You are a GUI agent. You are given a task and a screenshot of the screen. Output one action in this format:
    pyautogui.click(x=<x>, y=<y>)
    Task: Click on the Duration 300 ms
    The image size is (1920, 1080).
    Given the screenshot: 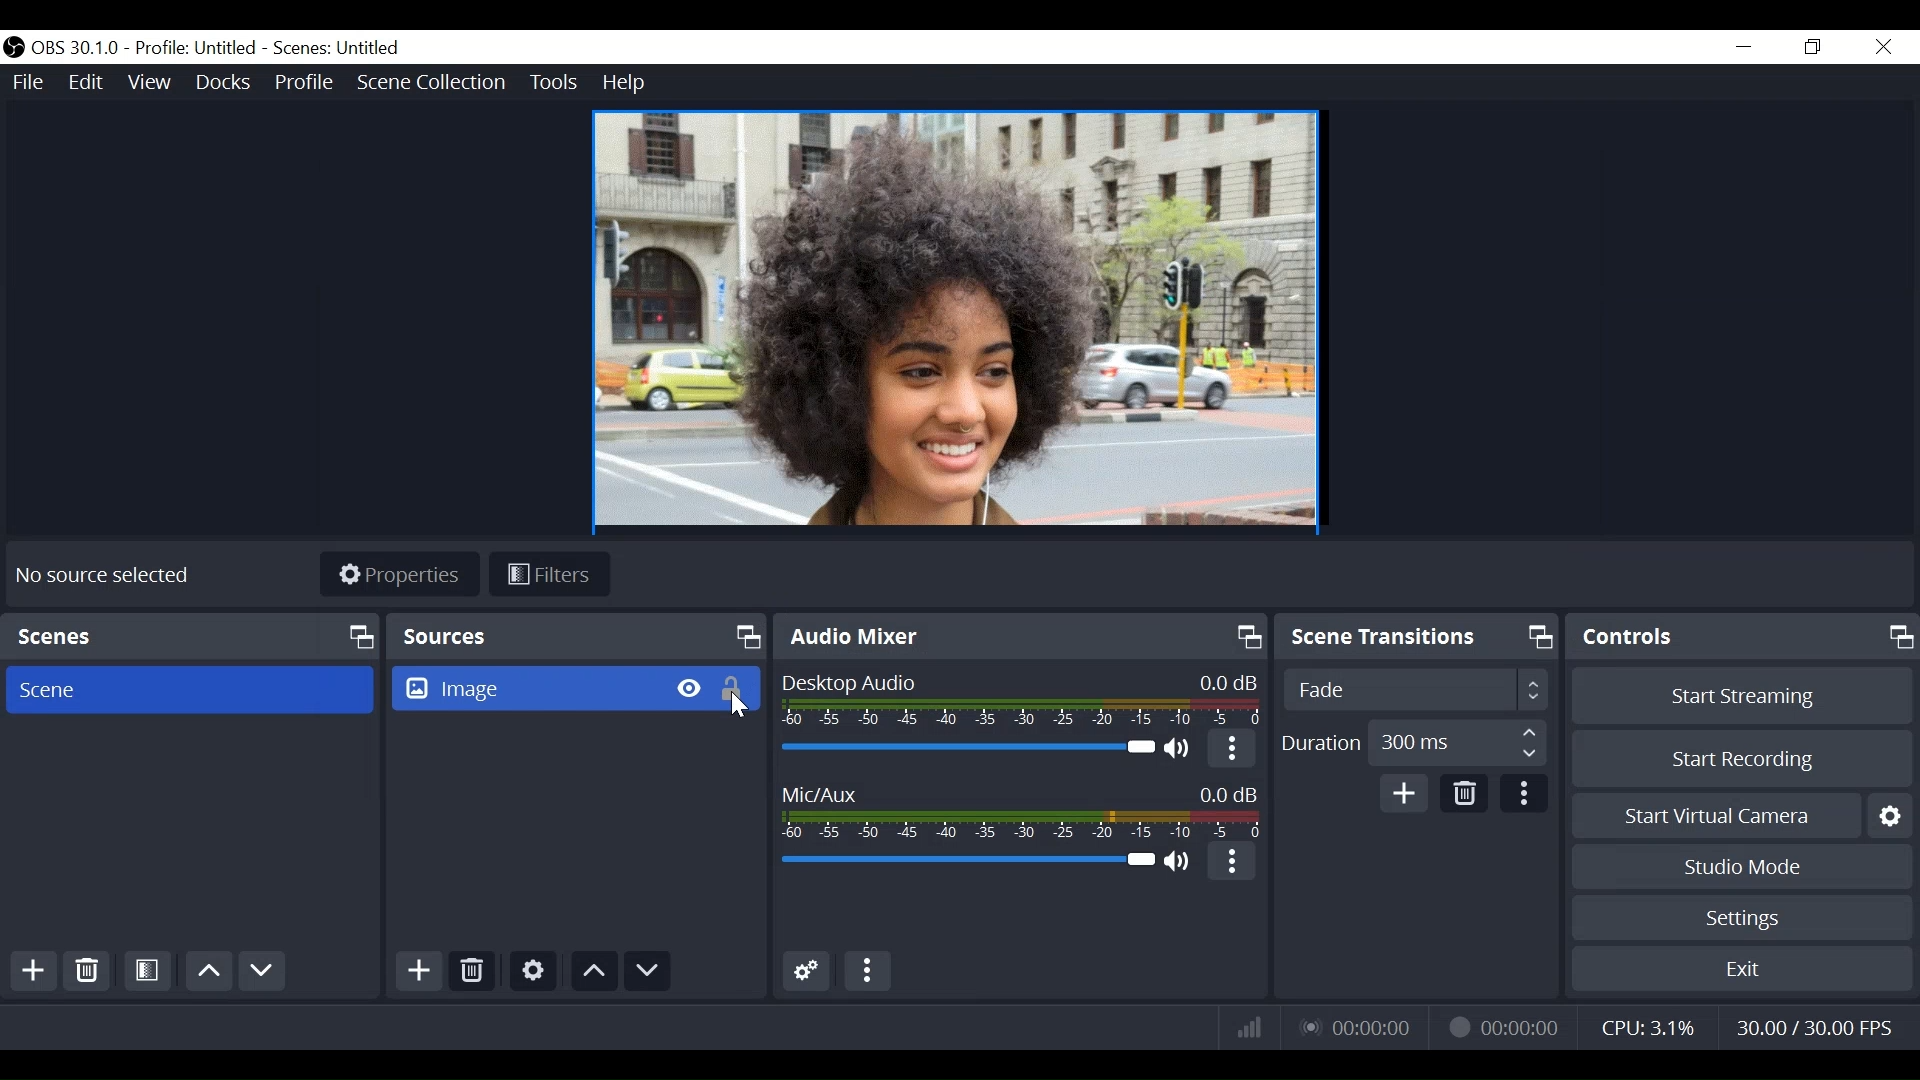 What is the action you would take?
    pyautogui.click(x=1415, y=741)
    